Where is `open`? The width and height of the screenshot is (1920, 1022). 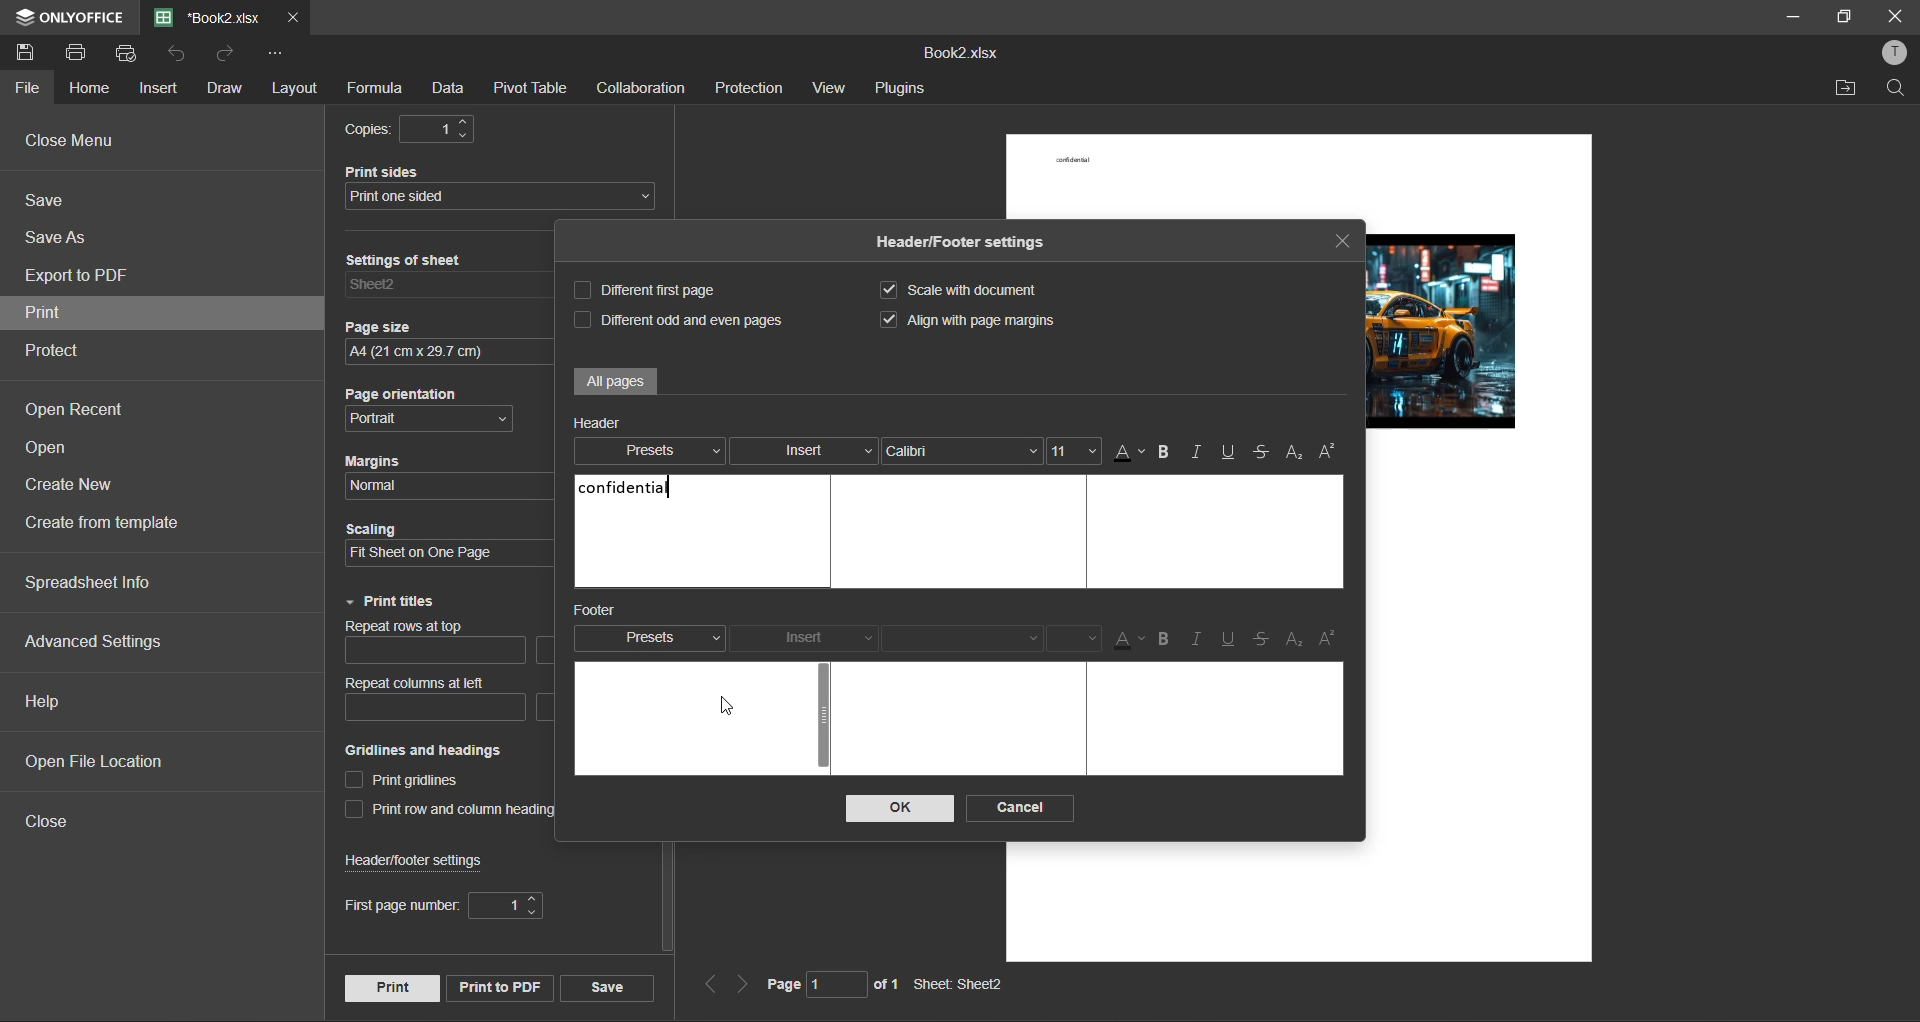 open is located at coordinates (54, 450).